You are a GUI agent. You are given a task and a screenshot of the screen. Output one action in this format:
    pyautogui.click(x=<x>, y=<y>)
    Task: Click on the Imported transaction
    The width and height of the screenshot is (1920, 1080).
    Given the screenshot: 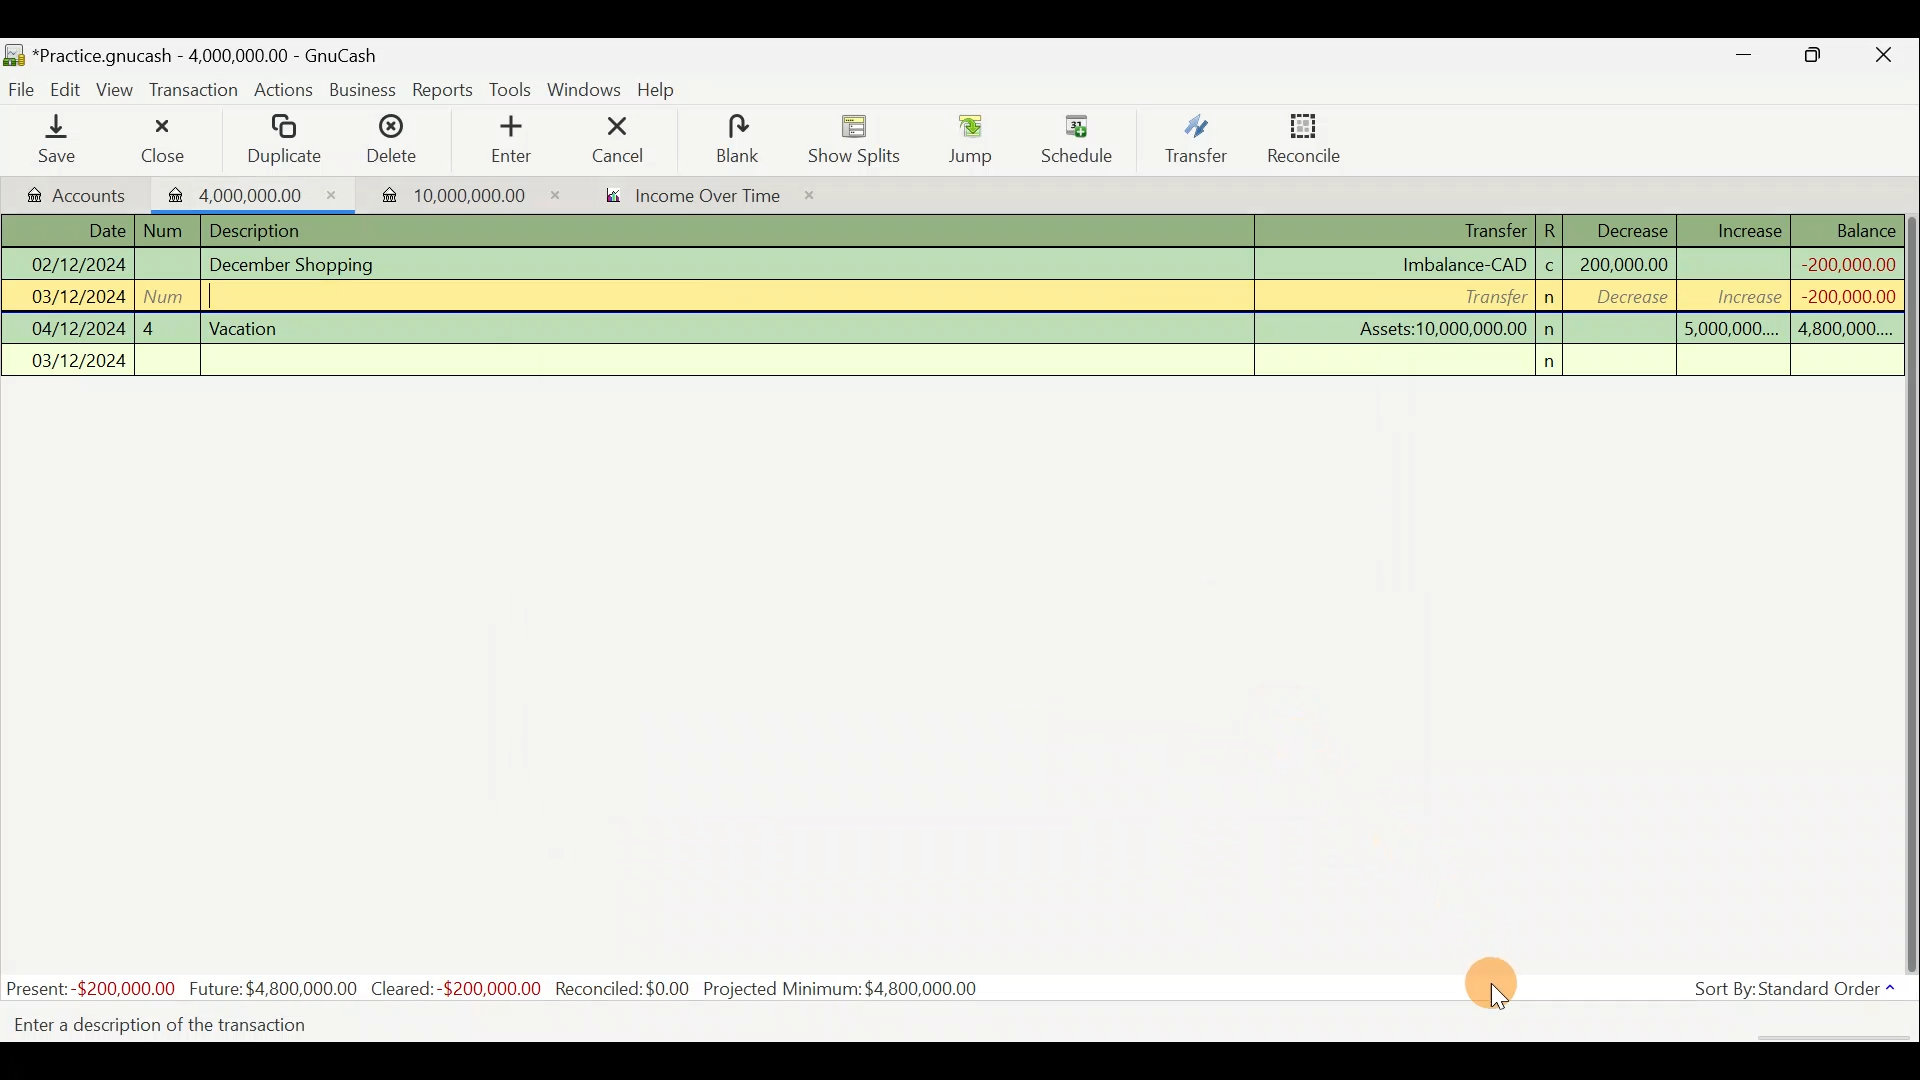 What is the action you would take?
    pyautogui.click(x=464, y=190)
    